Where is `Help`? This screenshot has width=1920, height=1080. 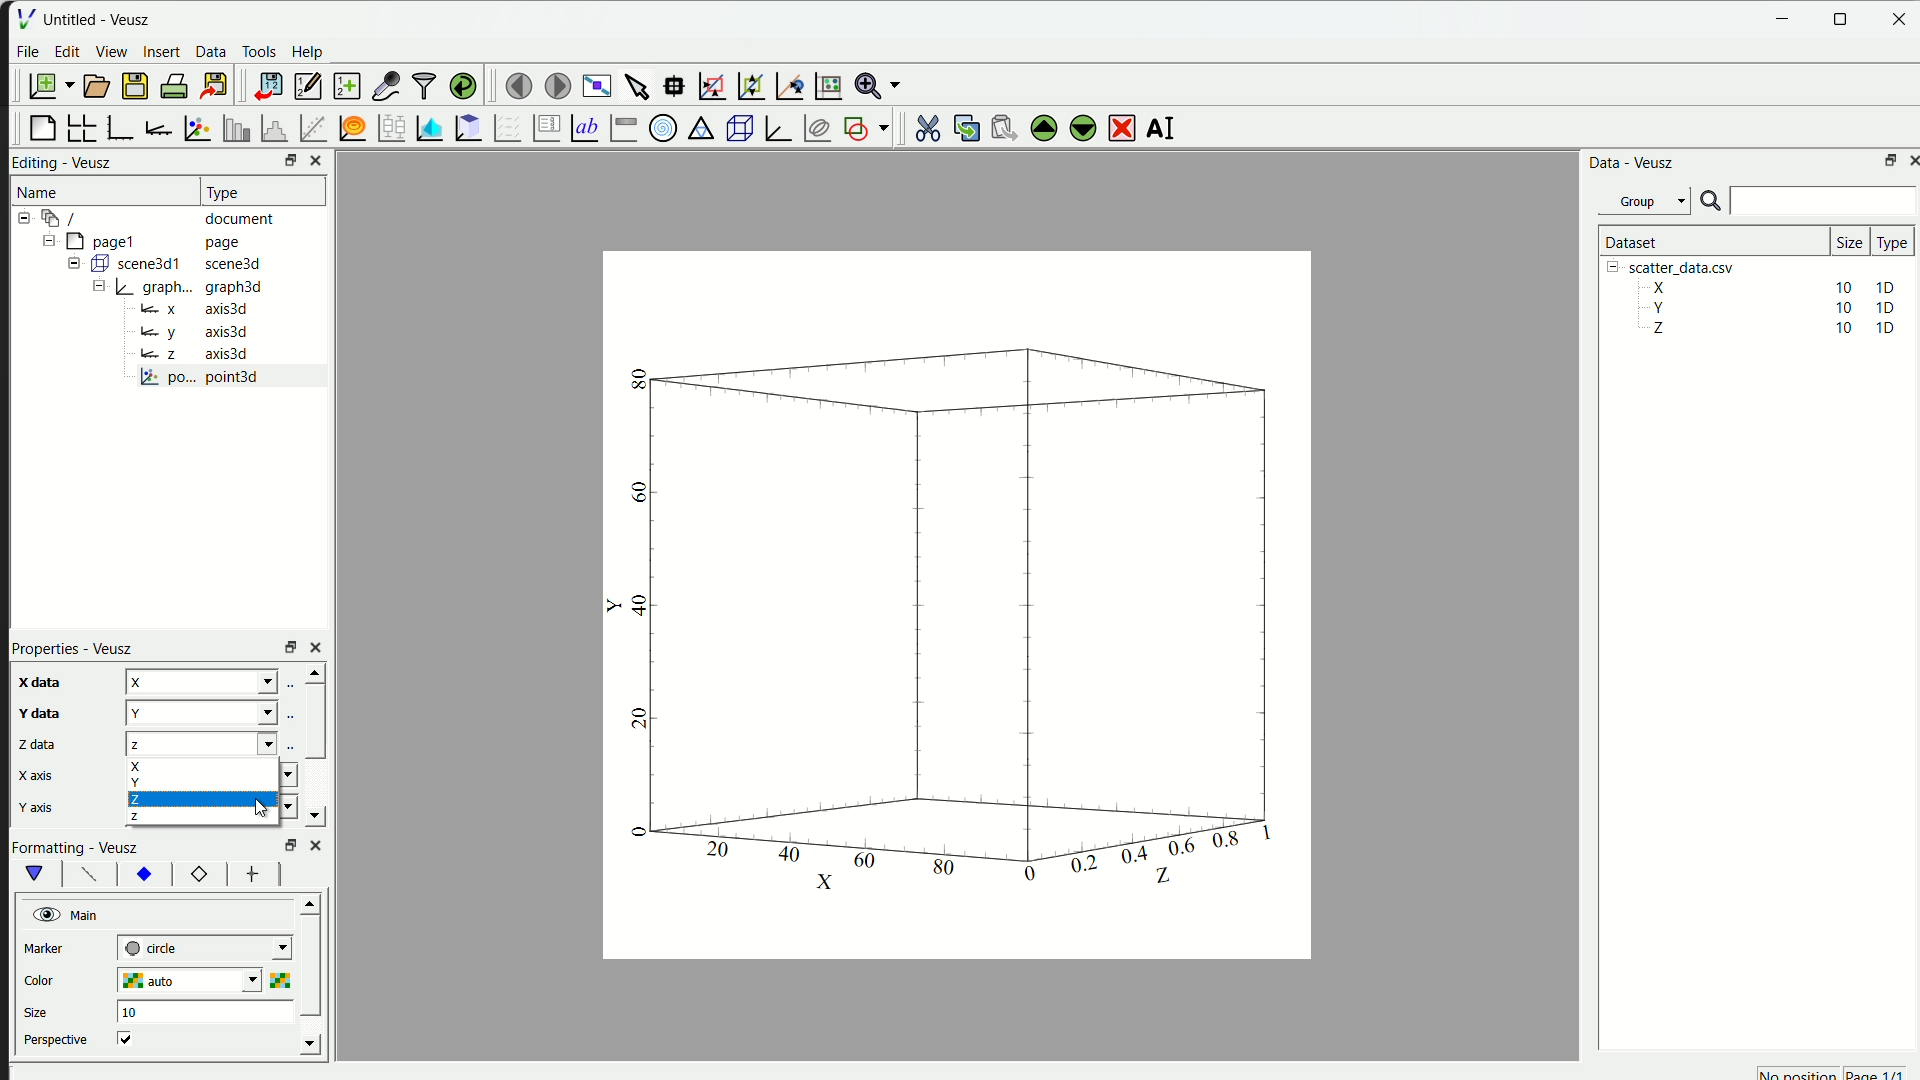
Help is located at coordinates (307, 50).